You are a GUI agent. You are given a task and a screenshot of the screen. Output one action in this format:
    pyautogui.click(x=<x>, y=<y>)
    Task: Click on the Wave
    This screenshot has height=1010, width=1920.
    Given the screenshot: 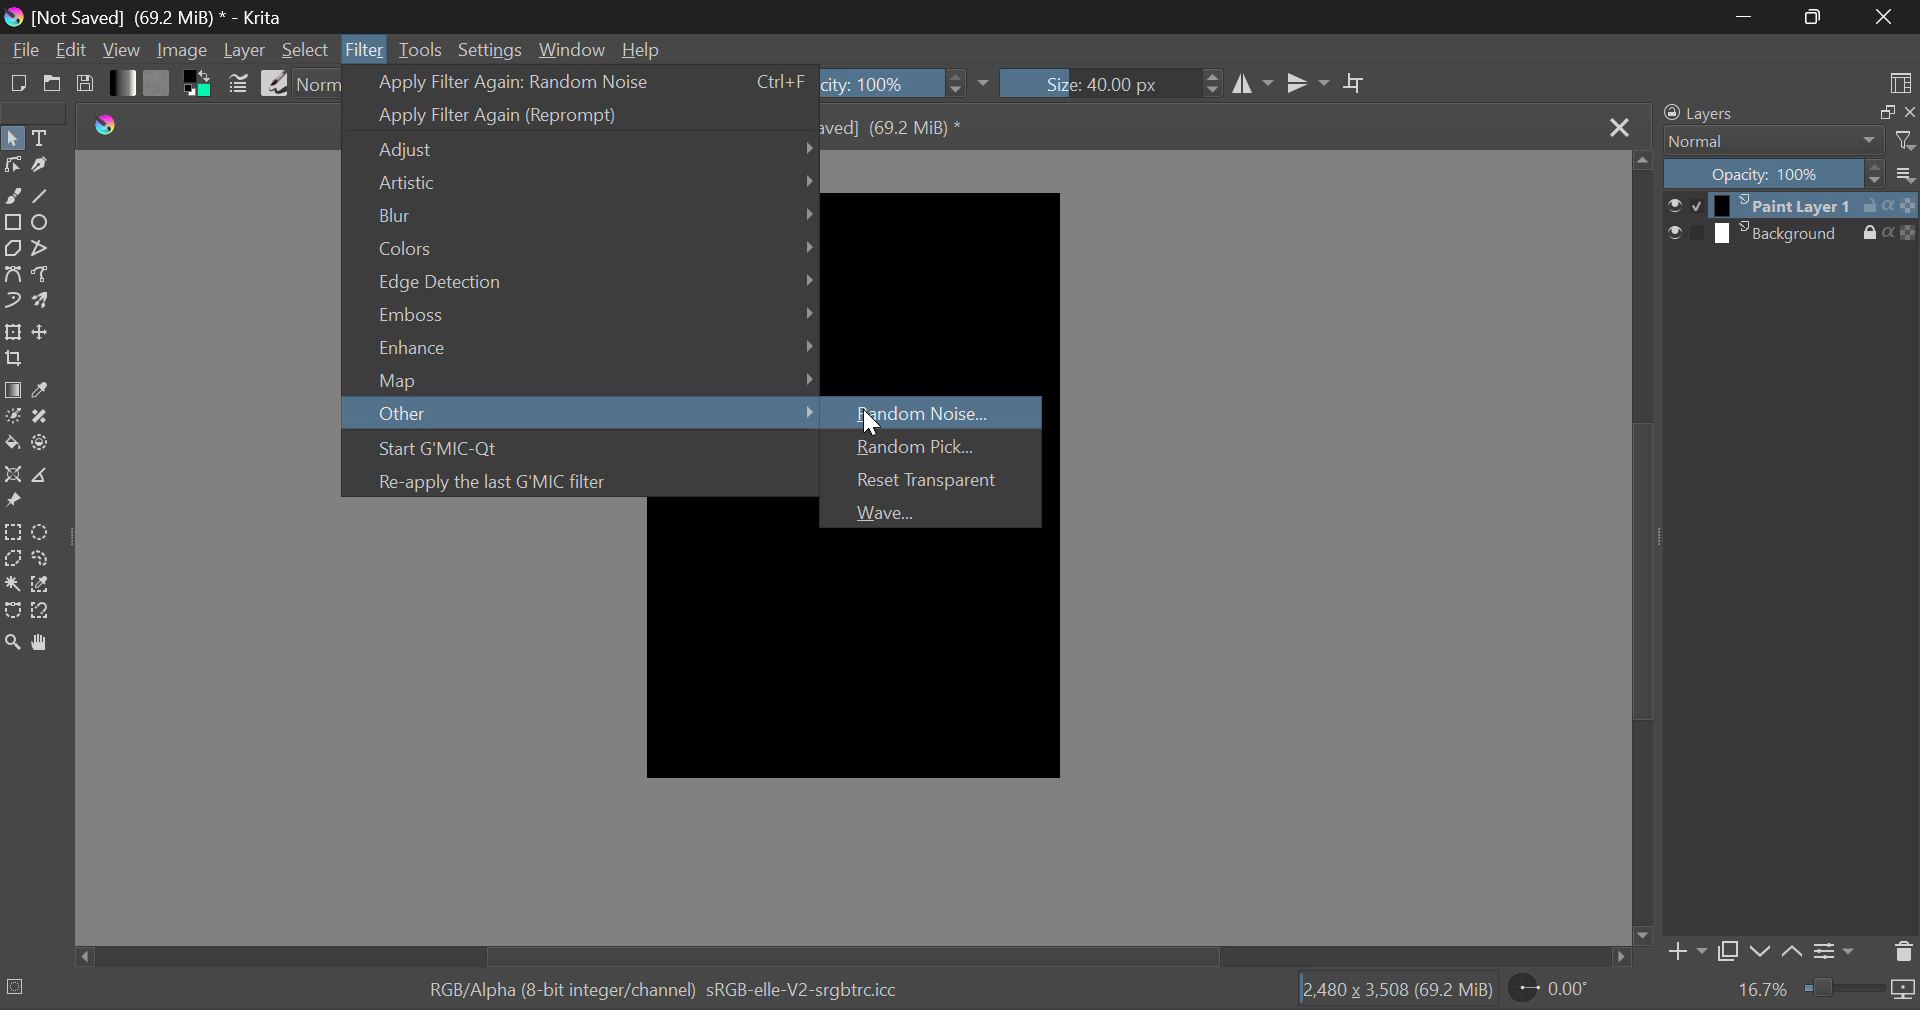 What is the action you would take?
    pyautogui.click(x=926, y=512)
    